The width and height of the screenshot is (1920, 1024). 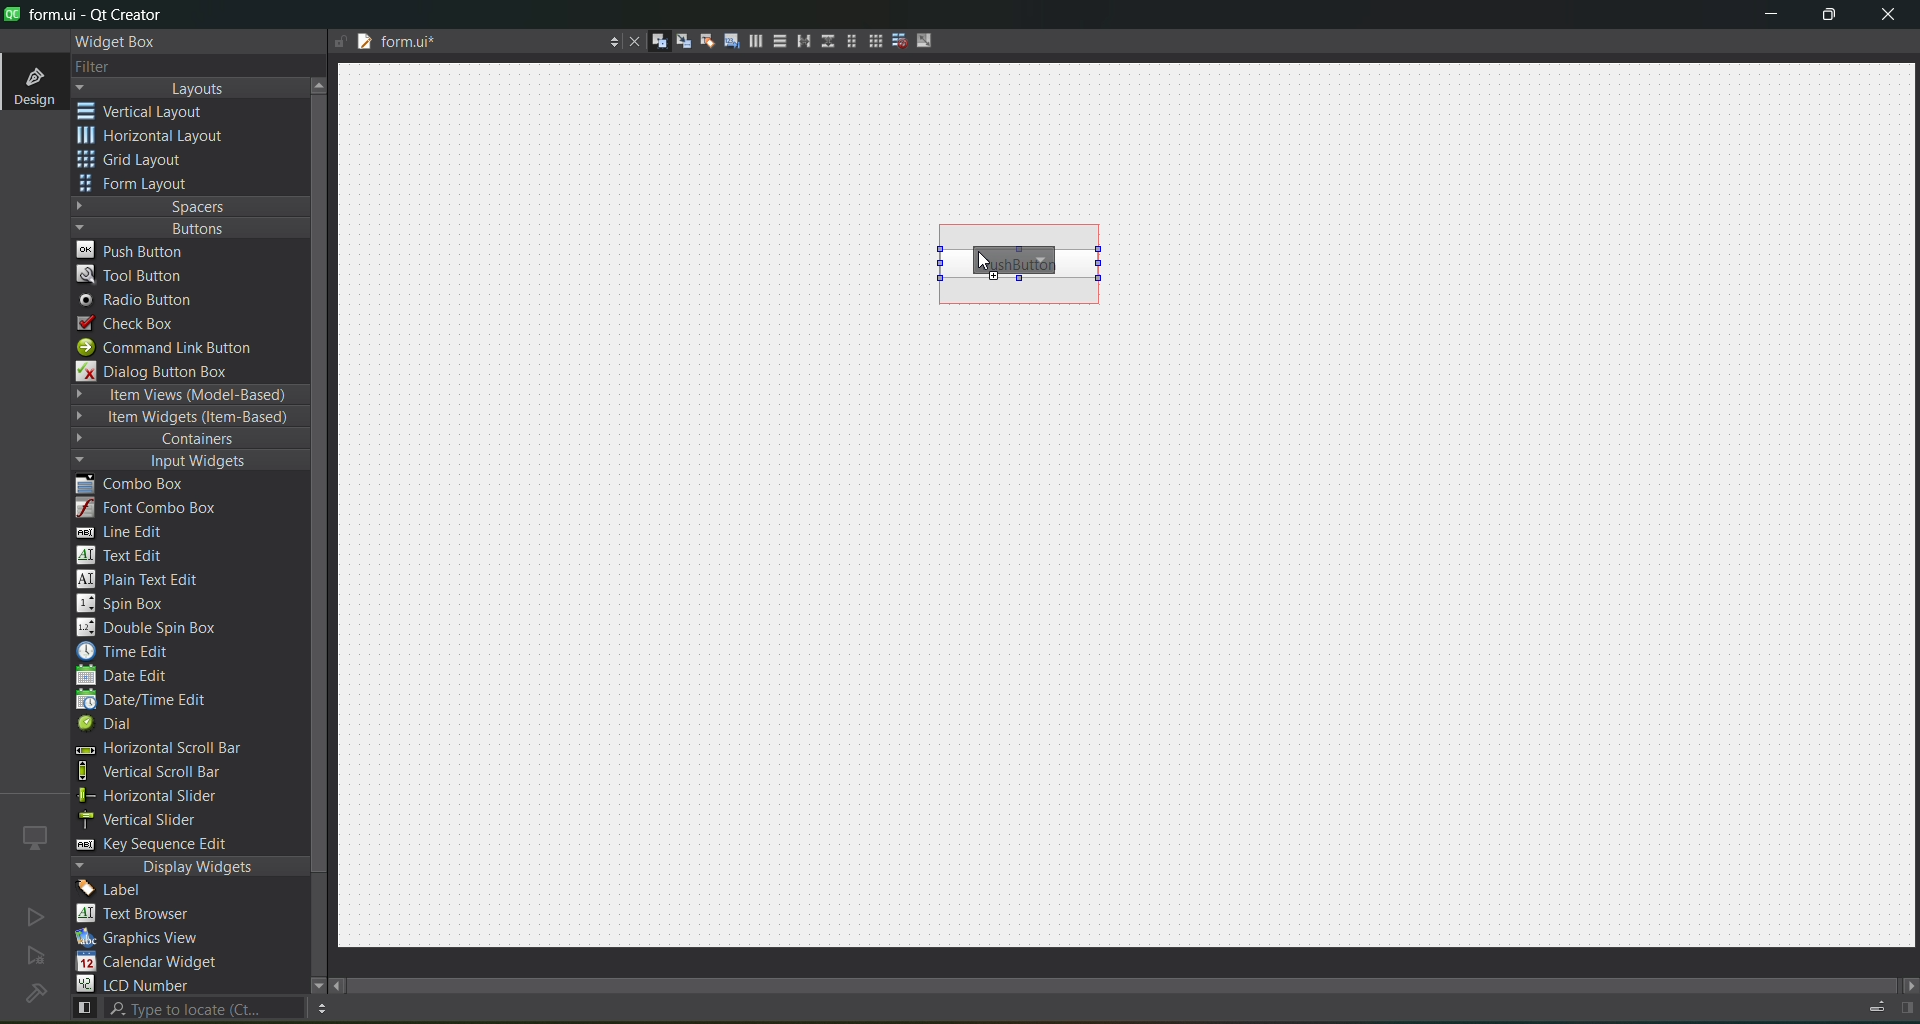 What do you see at coordinates (608, 44) in the screenshot?
I see `options` at bounding box center [608, 44].